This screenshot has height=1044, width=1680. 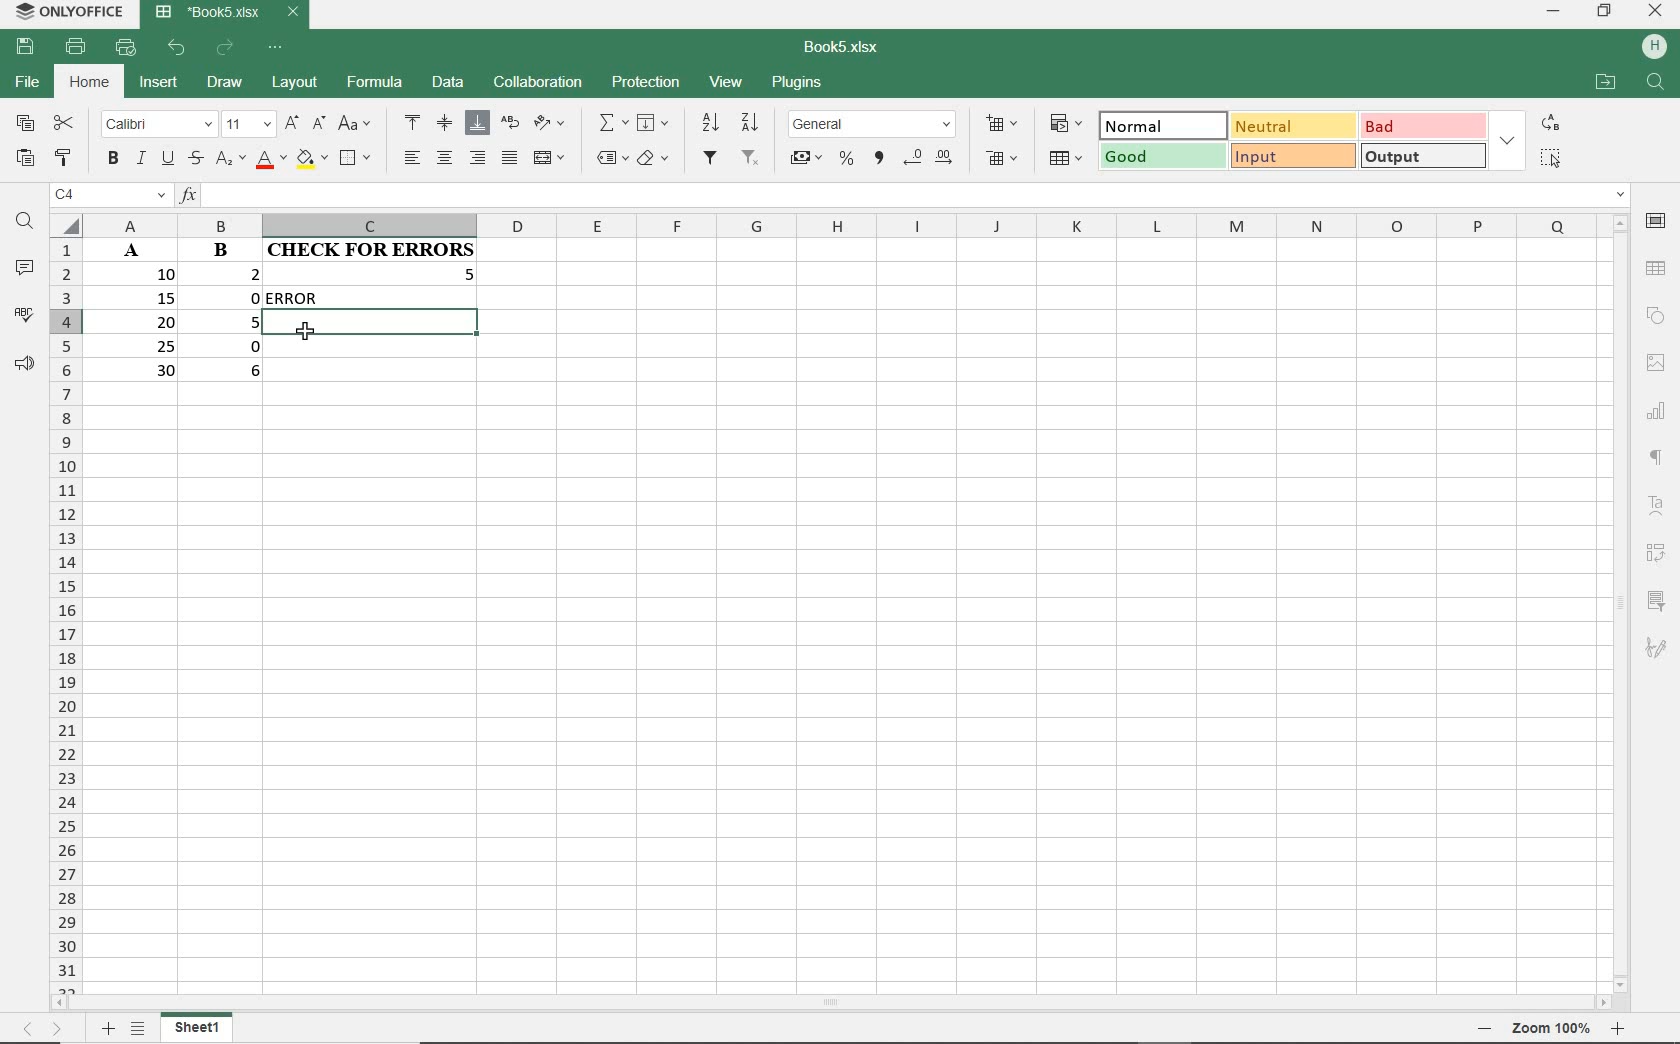 What do you see at coordinates (311, 161) in the screenshot?
I see `FILL COLOR` at bounding box center [311, 161].